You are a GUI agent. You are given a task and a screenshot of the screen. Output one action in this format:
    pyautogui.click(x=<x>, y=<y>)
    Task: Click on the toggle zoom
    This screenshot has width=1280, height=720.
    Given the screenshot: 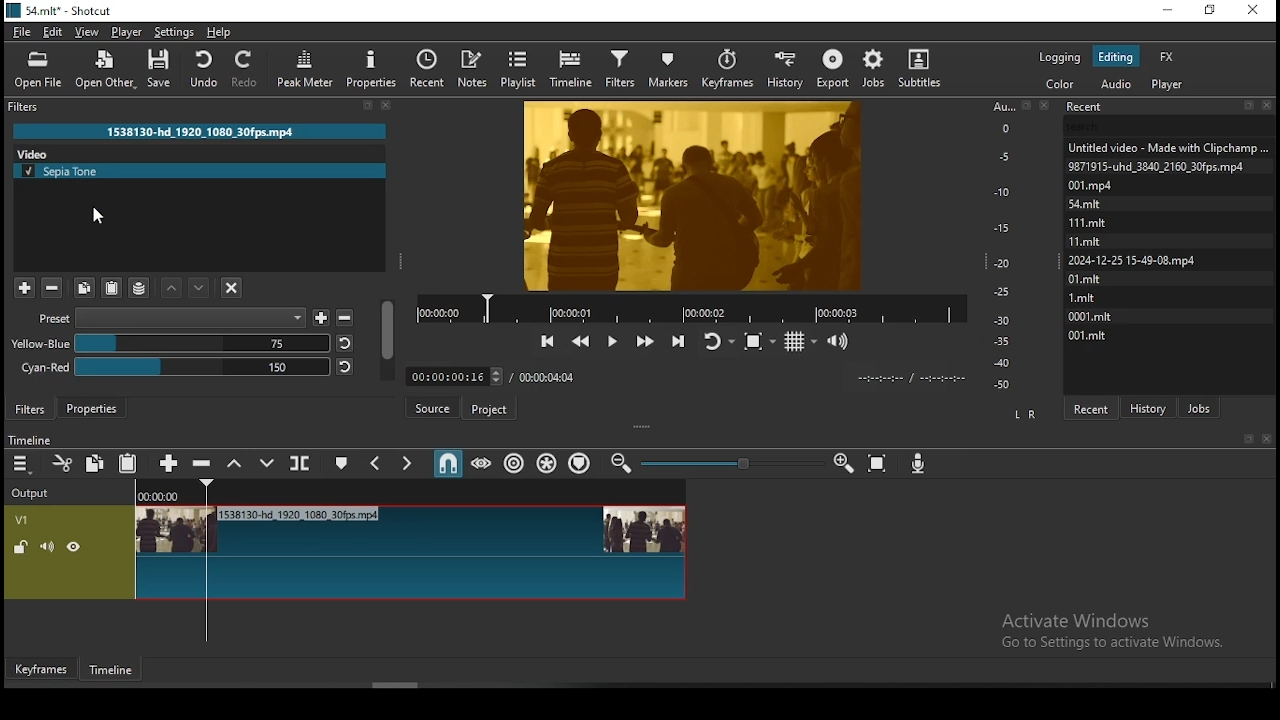 What is the action you would take?
    pyautogui.click(x=759, y=339)
    